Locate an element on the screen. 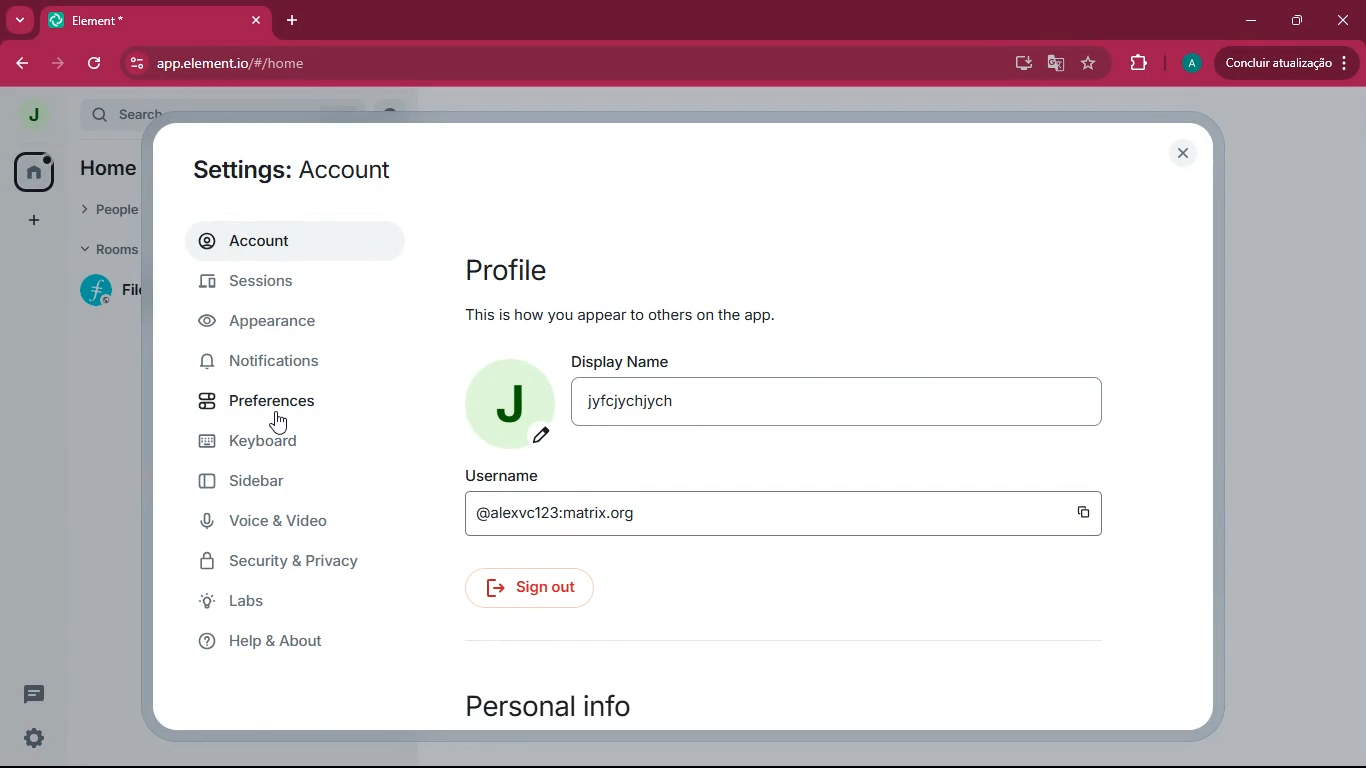 This screenshot has height=768, width=1366. @alexcv123:matrix.org is located at coordinates (766, 514).